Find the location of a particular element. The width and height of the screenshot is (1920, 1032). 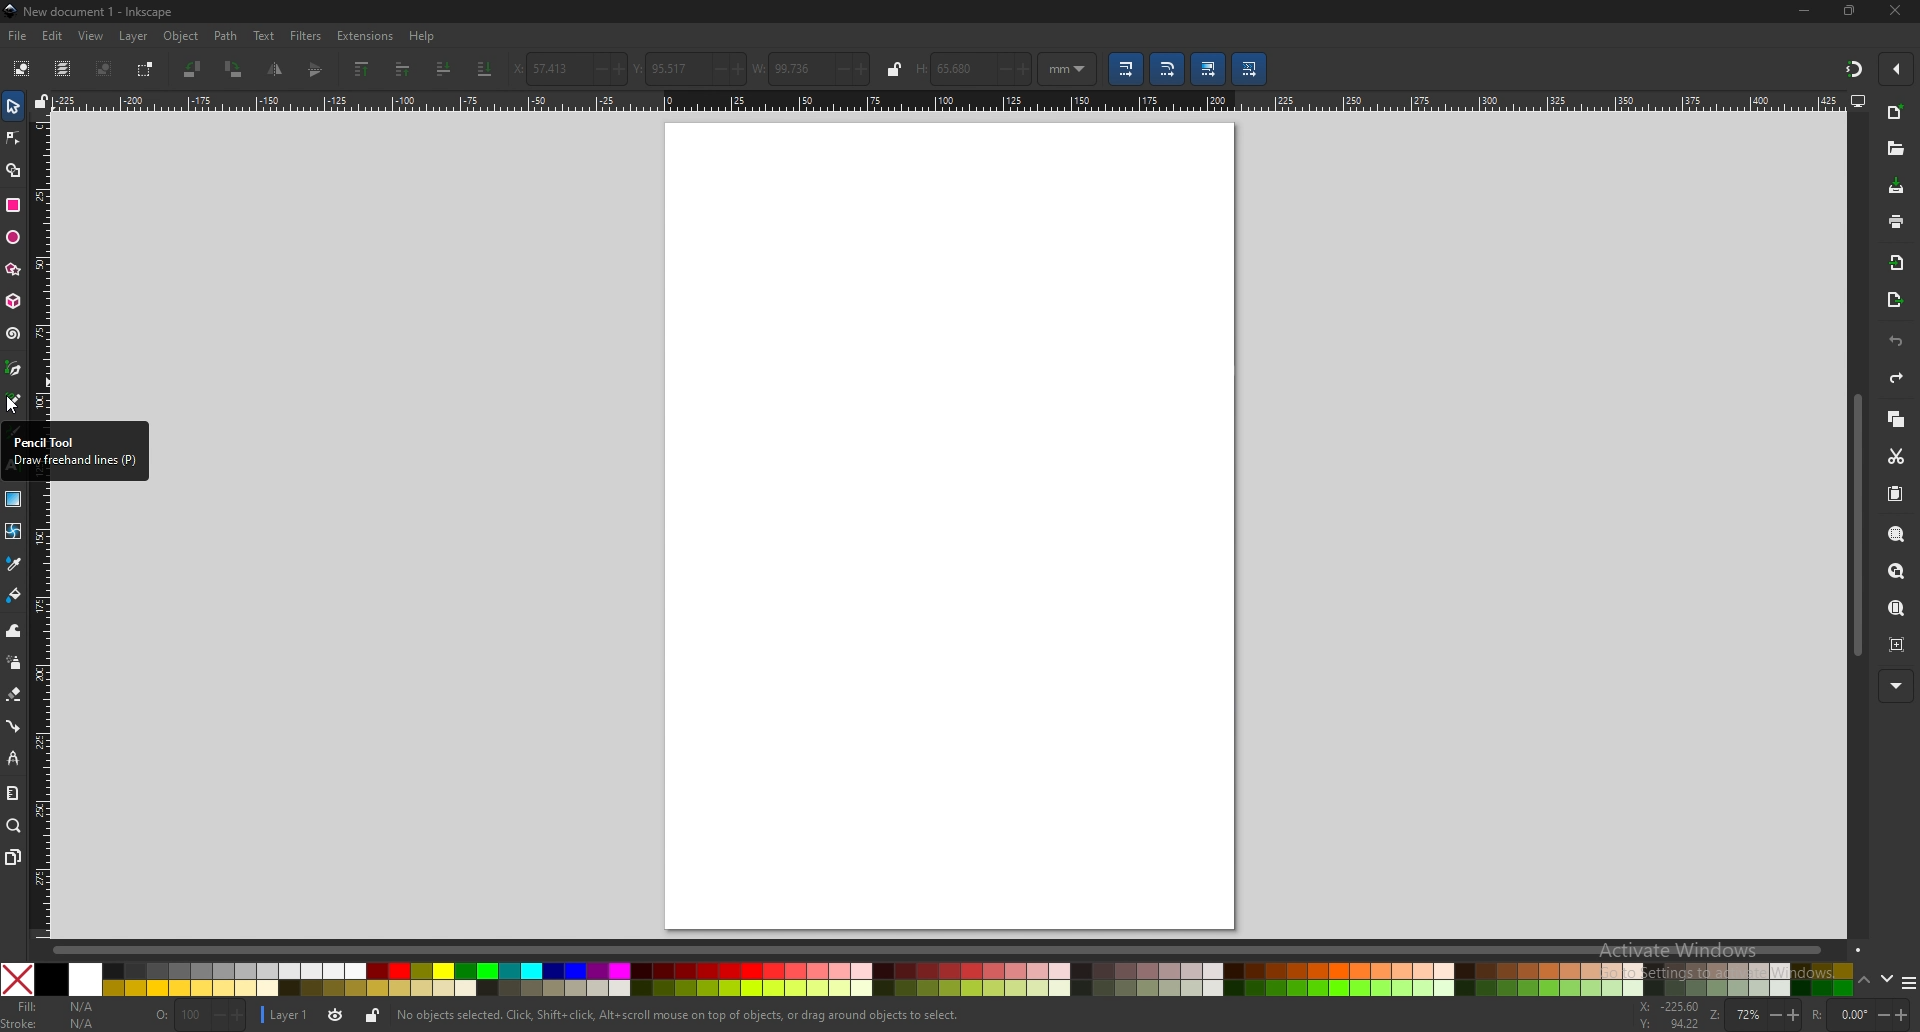

tweak is located at coordinates (13, 630).